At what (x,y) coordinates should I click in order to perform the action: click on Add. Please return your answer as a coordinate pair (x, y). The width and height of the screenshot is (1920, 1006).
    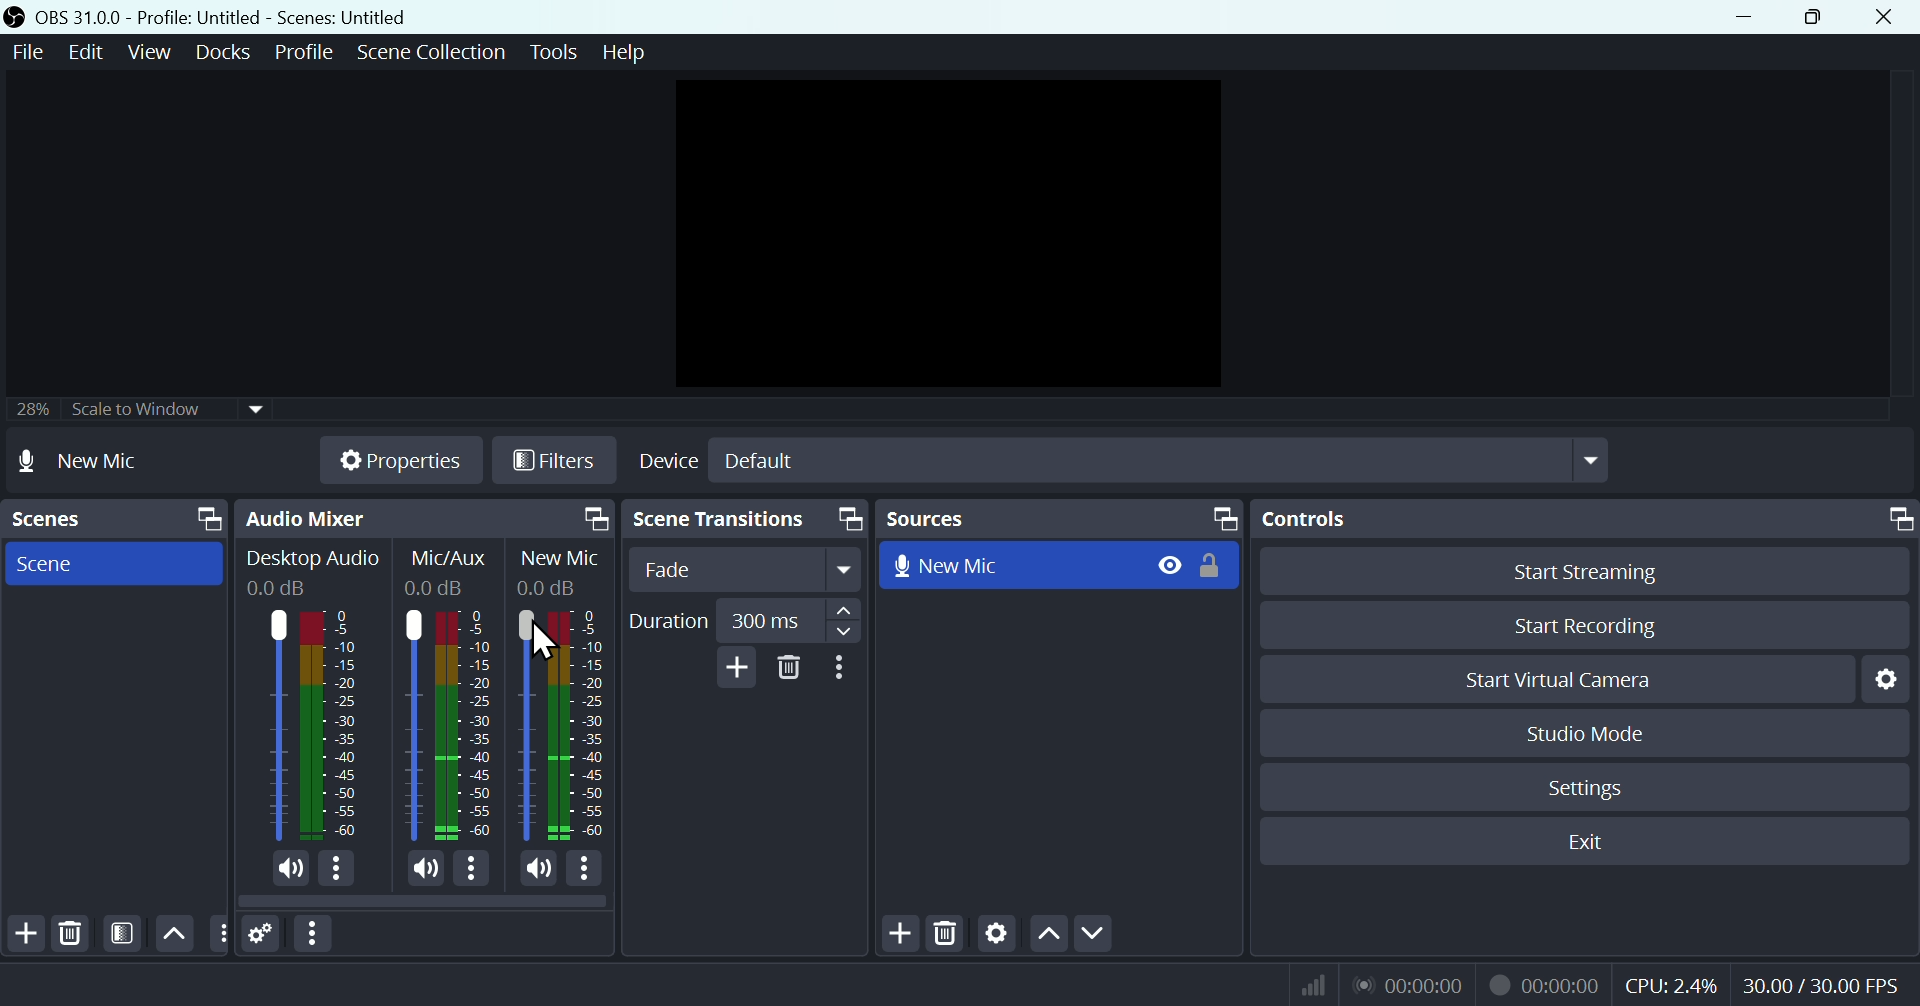
    Looking at the image, I should click on (903, 935).